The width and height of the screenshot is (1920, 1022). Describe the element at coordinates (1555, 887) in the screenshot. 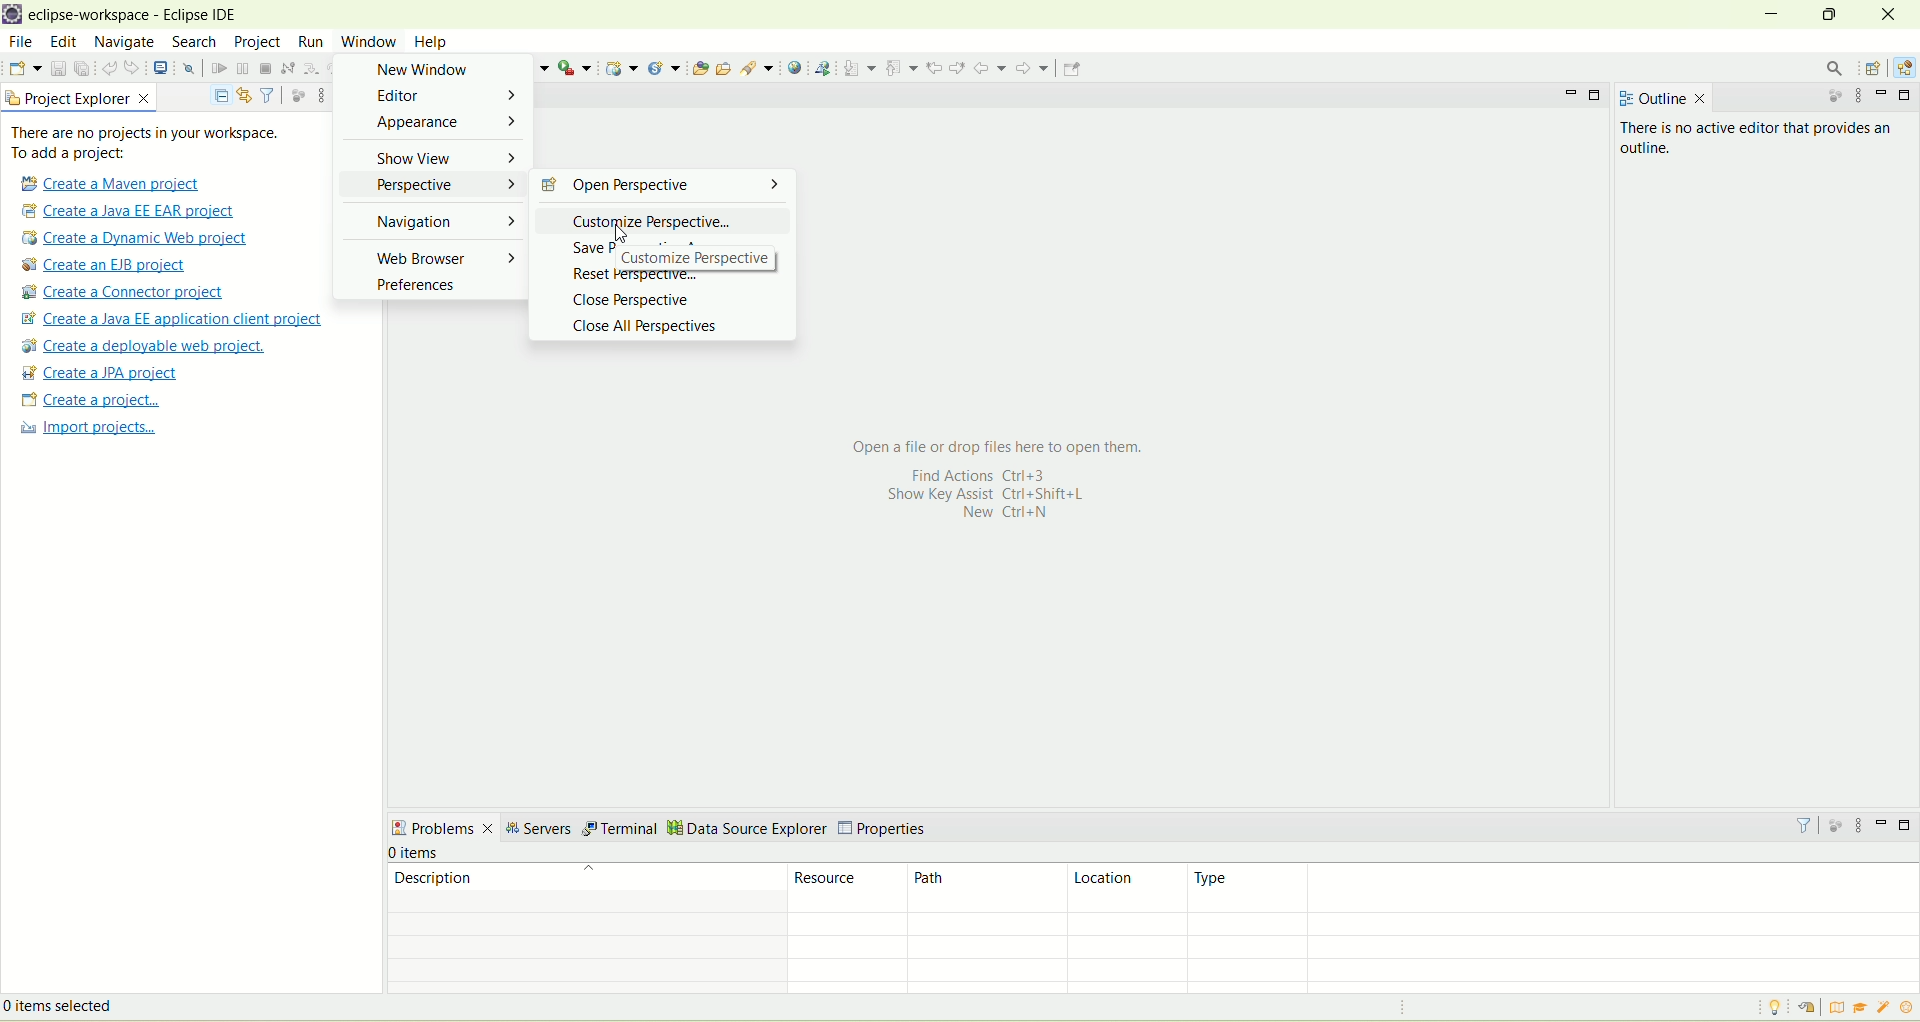

I see `type` at that location.